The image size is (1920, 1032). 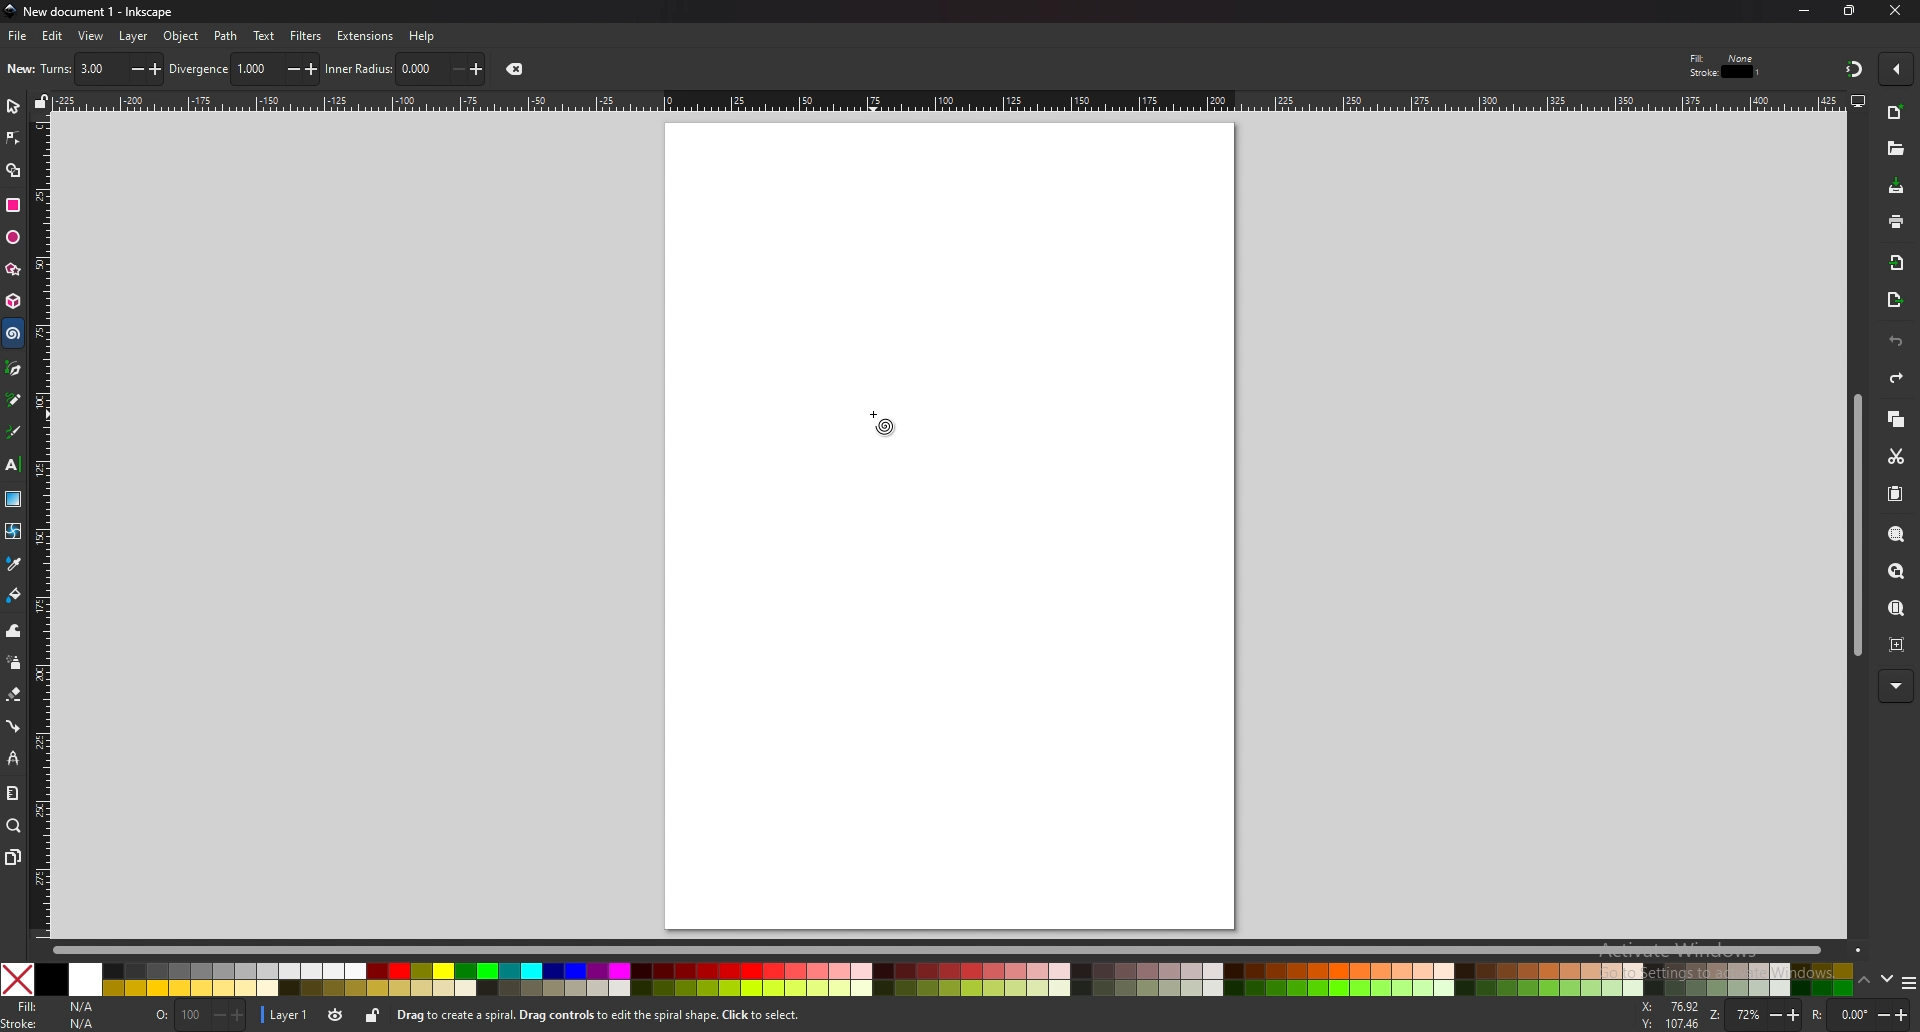 I want to click on selector, so click(x=13, y=107).